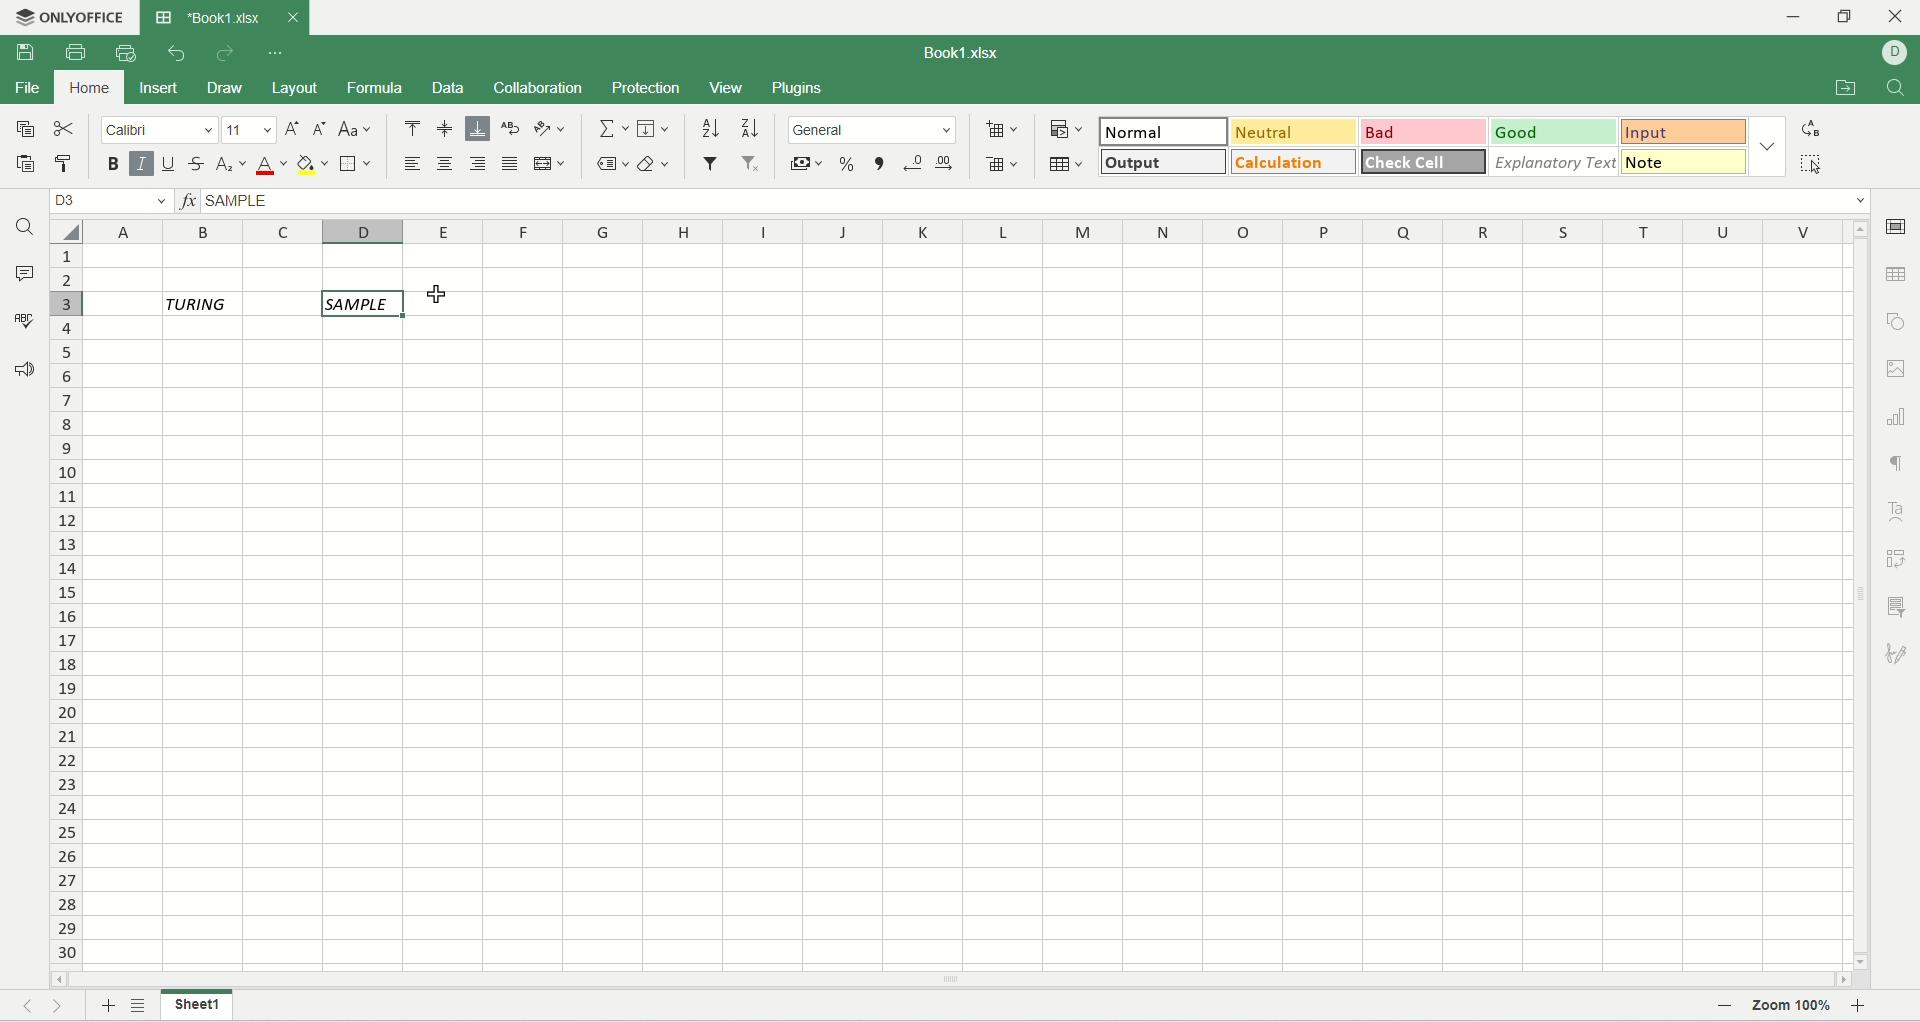 Image resolution: width=1920 pixels, height=1022 pixels. Describe the element at coordinates (1843, 88) in the screenshot. I see `open file location` at that location.